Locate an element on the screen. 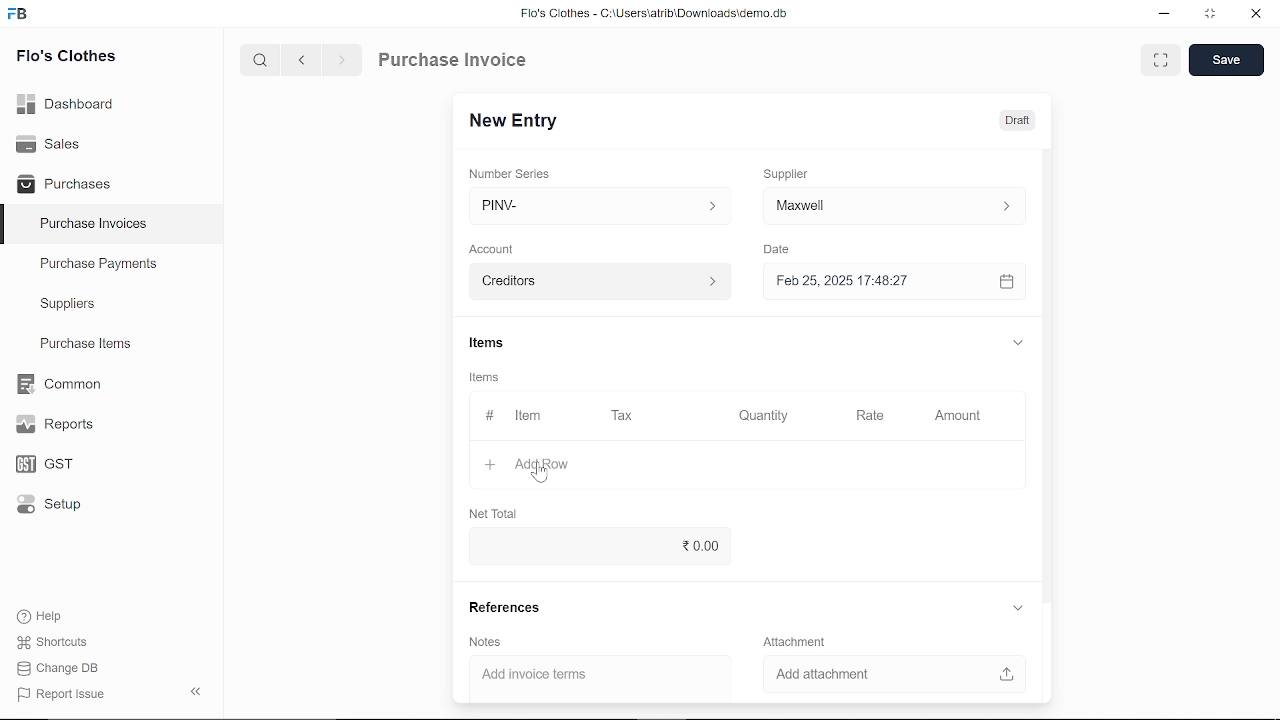 This screenshot has height=720, width=1280. J Report Issue is located at coordinates (58, 694).